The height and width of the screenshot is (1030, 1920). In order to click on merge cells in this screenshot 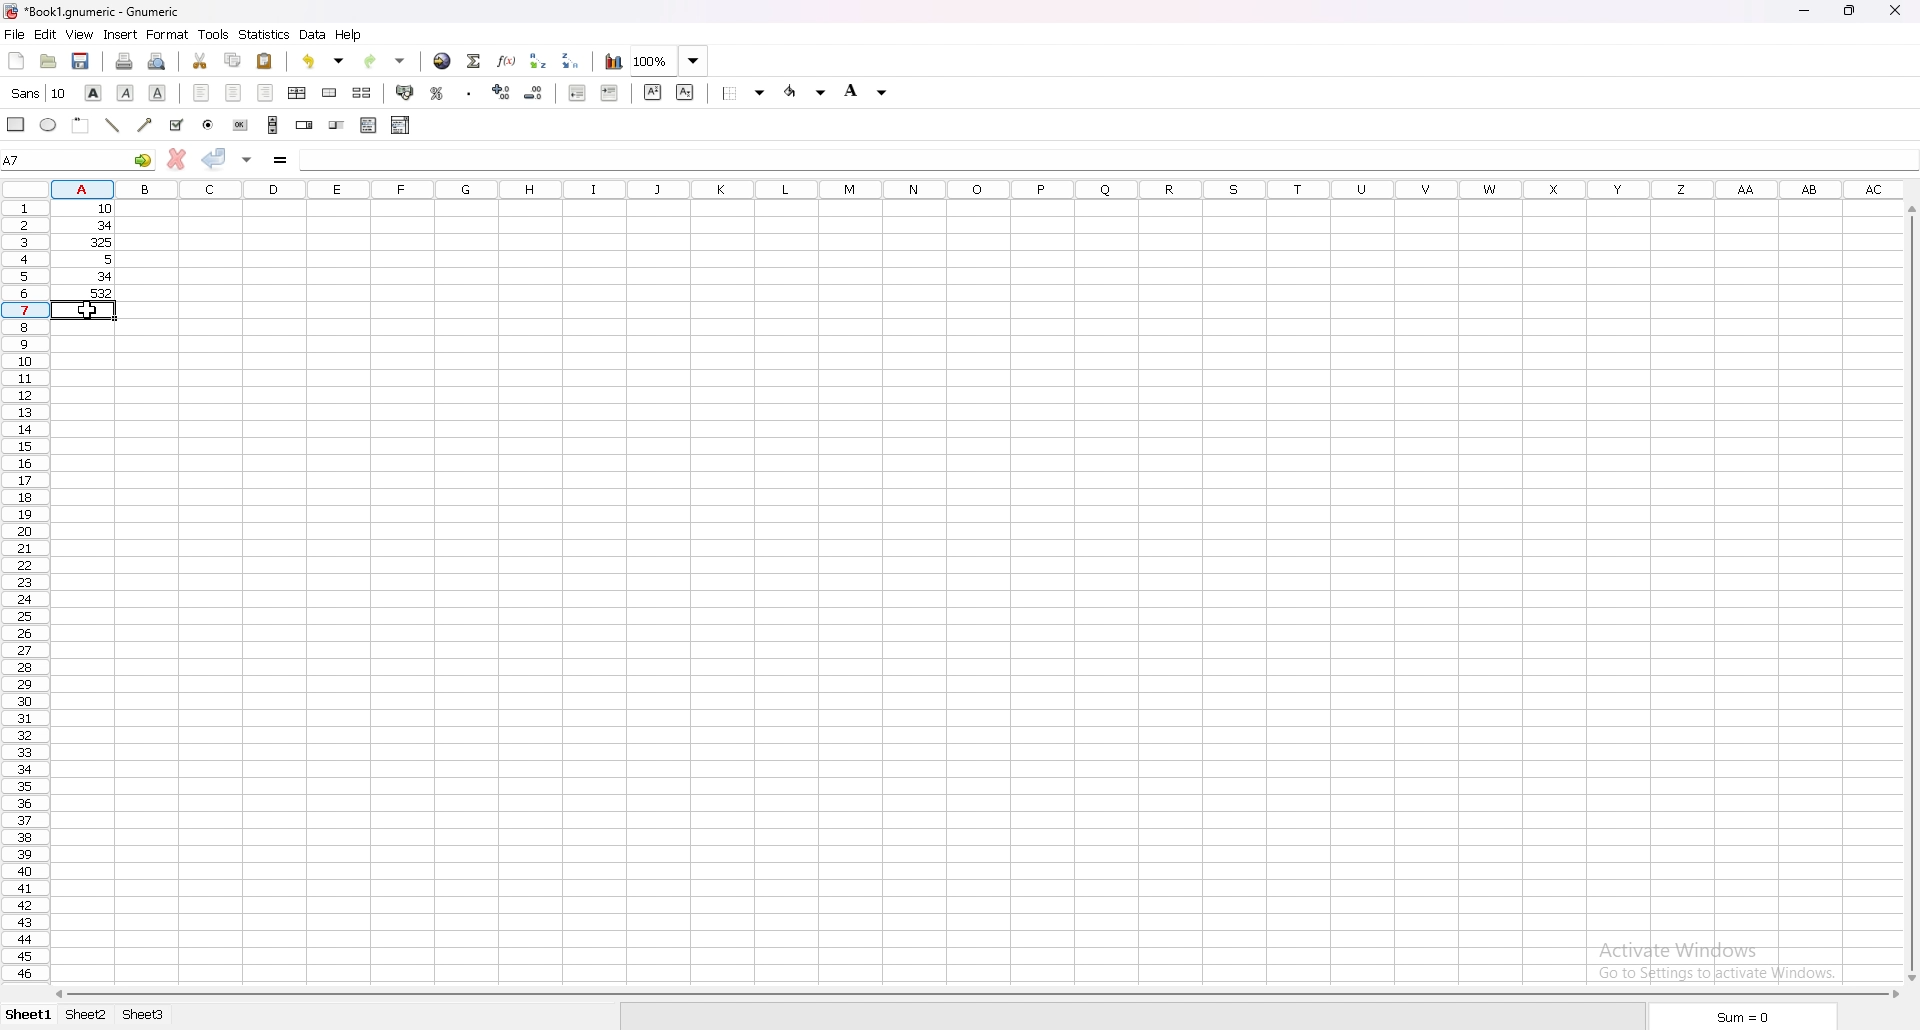, I will do `click(330, 94)`.